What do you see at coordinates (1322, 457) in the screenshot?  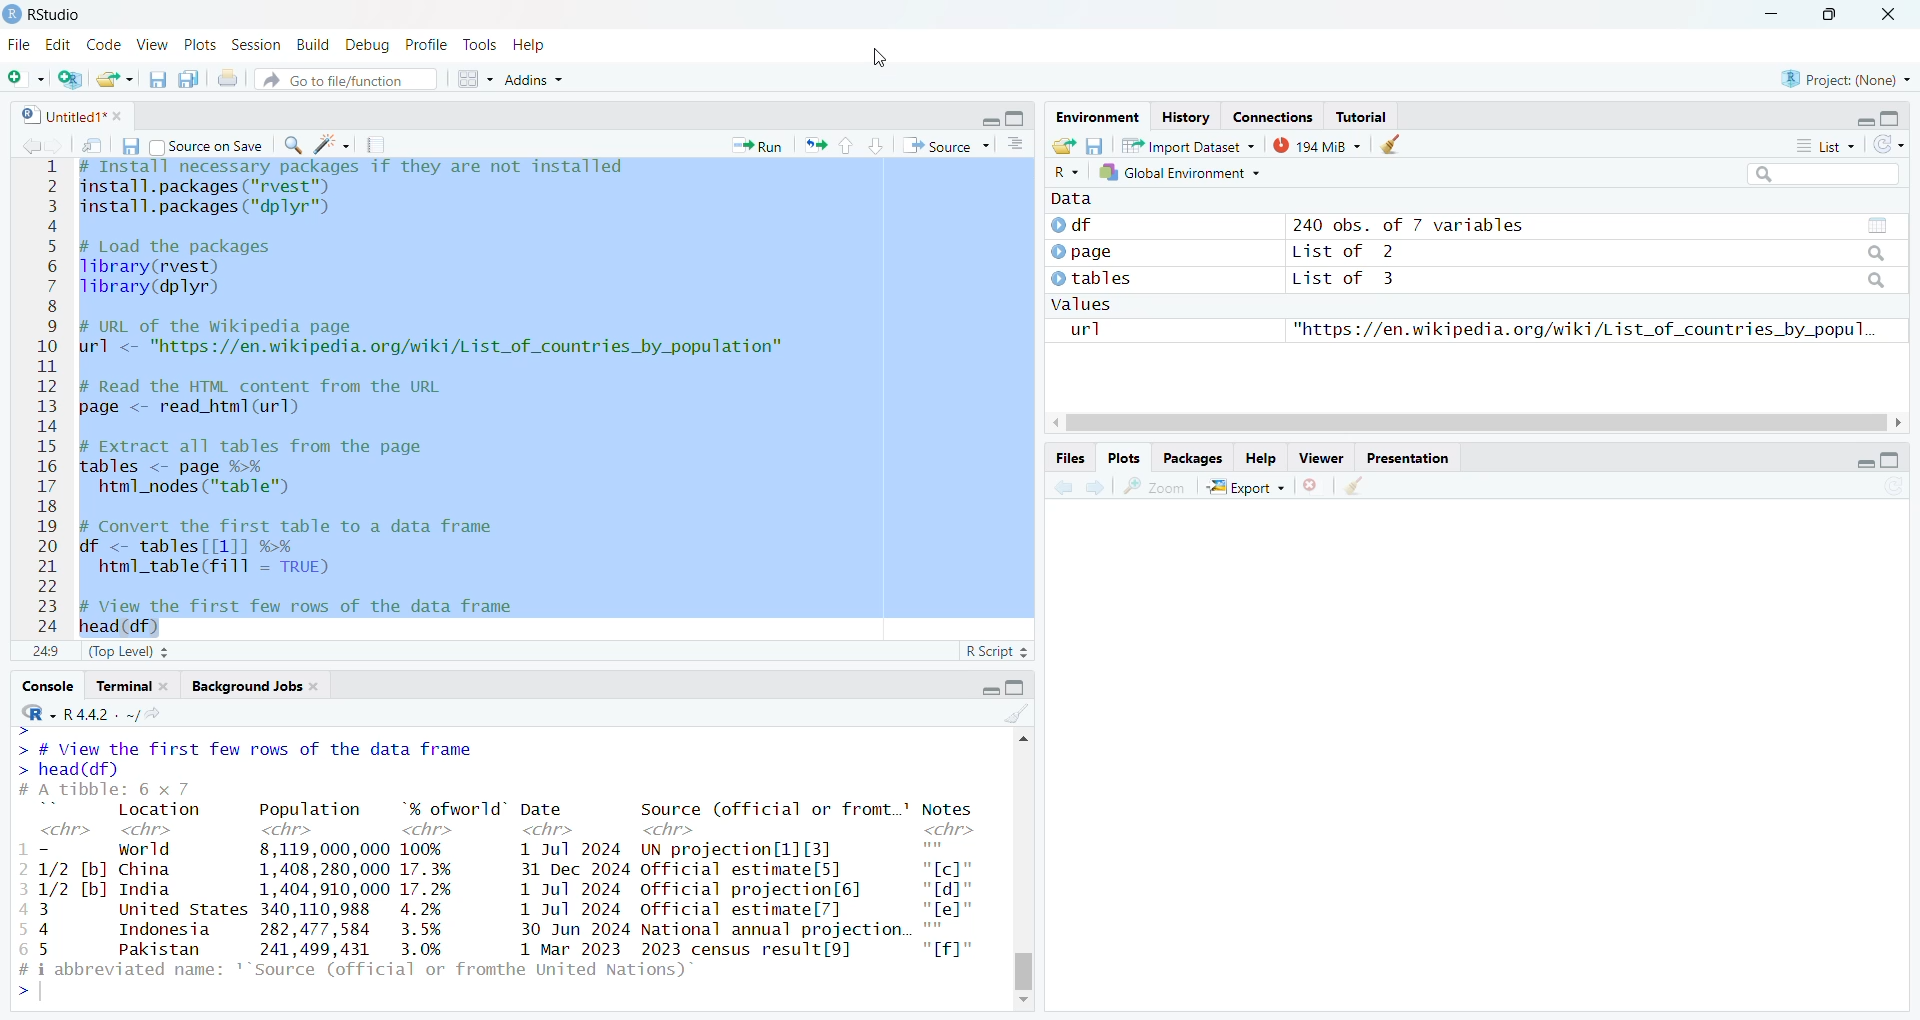 I see `Viewer` at bounding box center [1322, 457].